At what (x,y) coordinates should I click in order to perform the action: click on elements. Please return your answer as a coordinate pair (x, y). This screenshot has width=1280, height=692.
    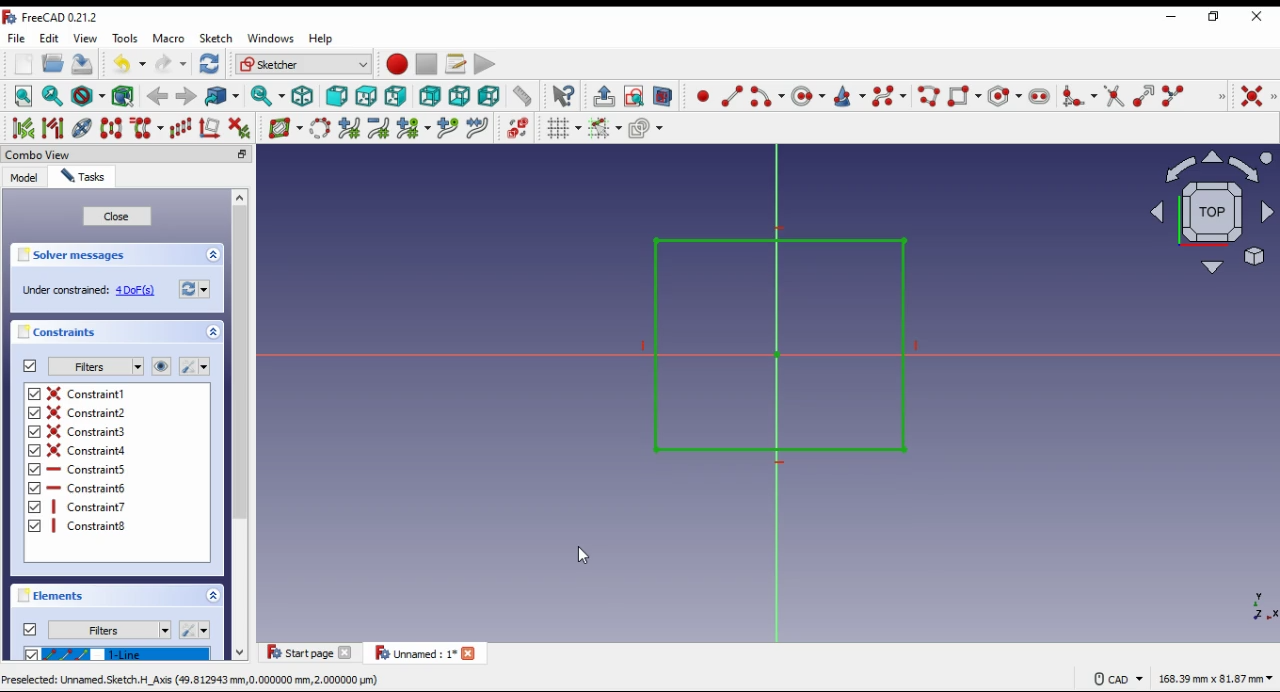
    Looking at the image, I should click on (54, 596).